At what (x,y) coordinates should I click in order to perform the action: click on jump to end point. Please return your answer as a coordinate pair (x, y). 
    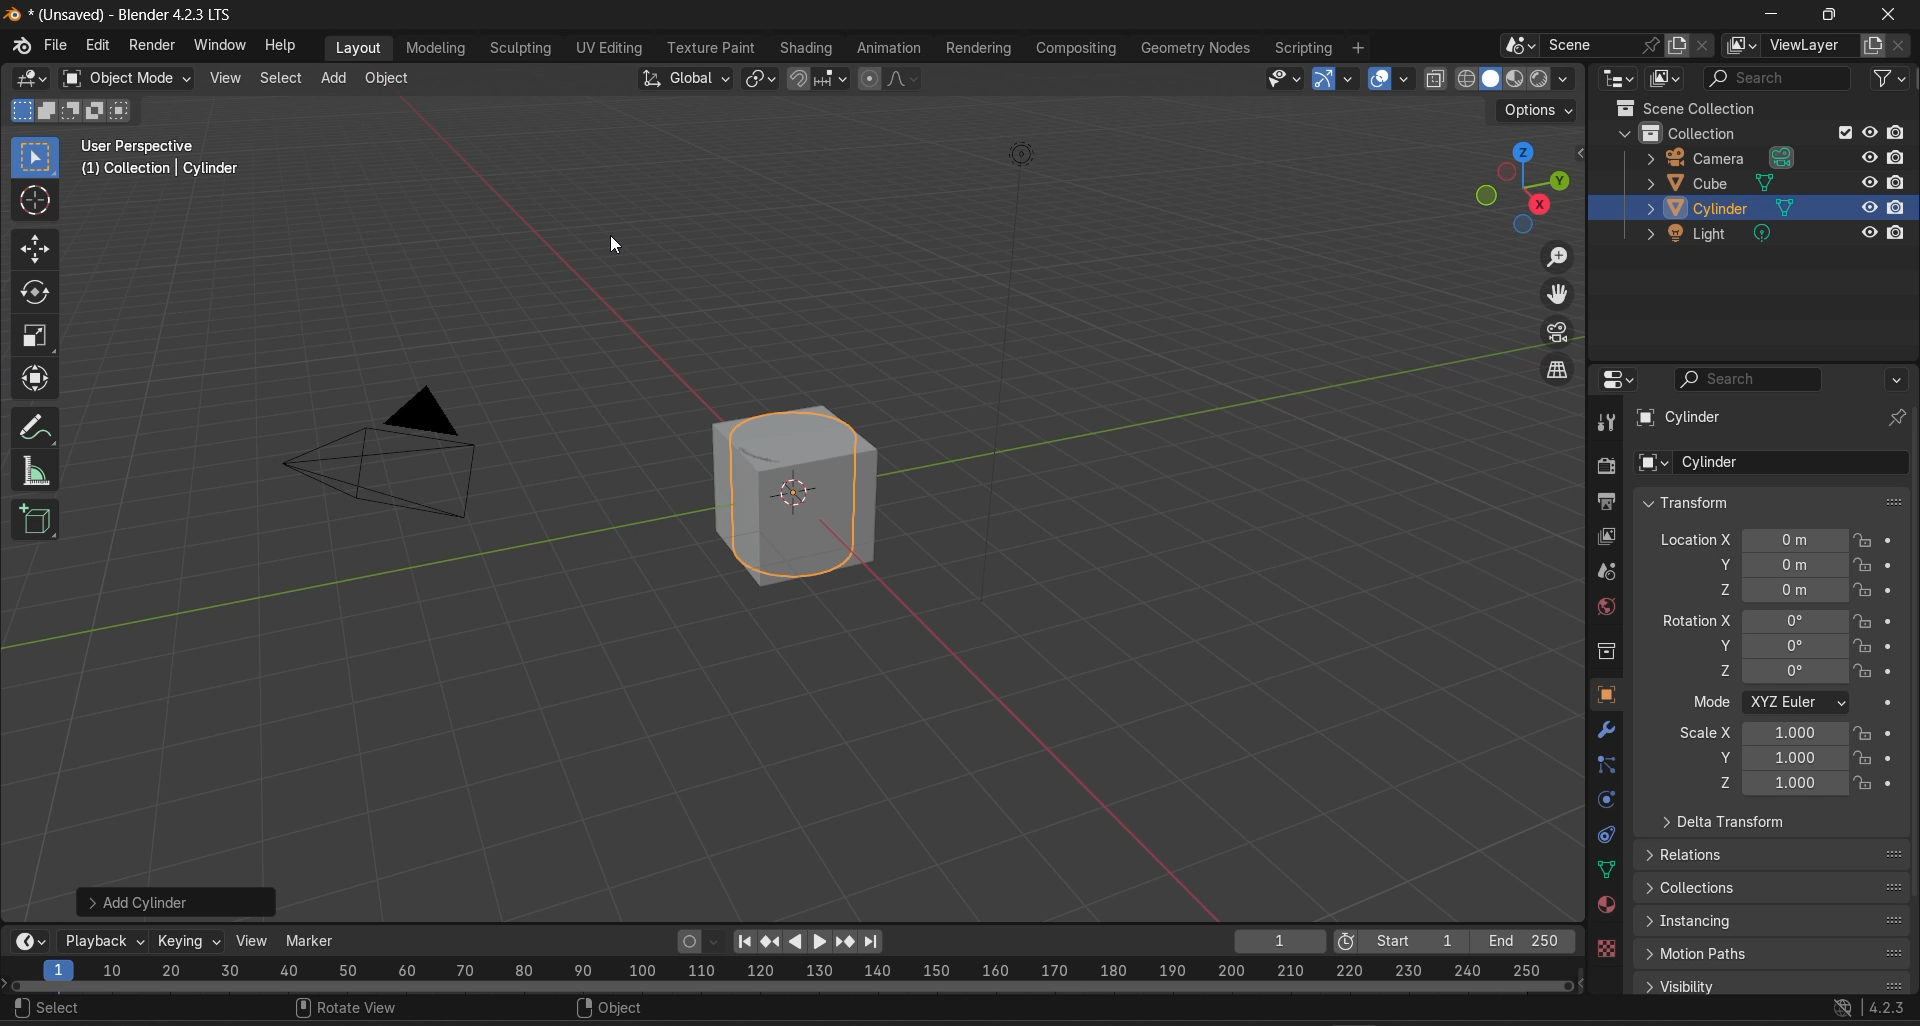
    Looking at the image, I should click on (875, 940).